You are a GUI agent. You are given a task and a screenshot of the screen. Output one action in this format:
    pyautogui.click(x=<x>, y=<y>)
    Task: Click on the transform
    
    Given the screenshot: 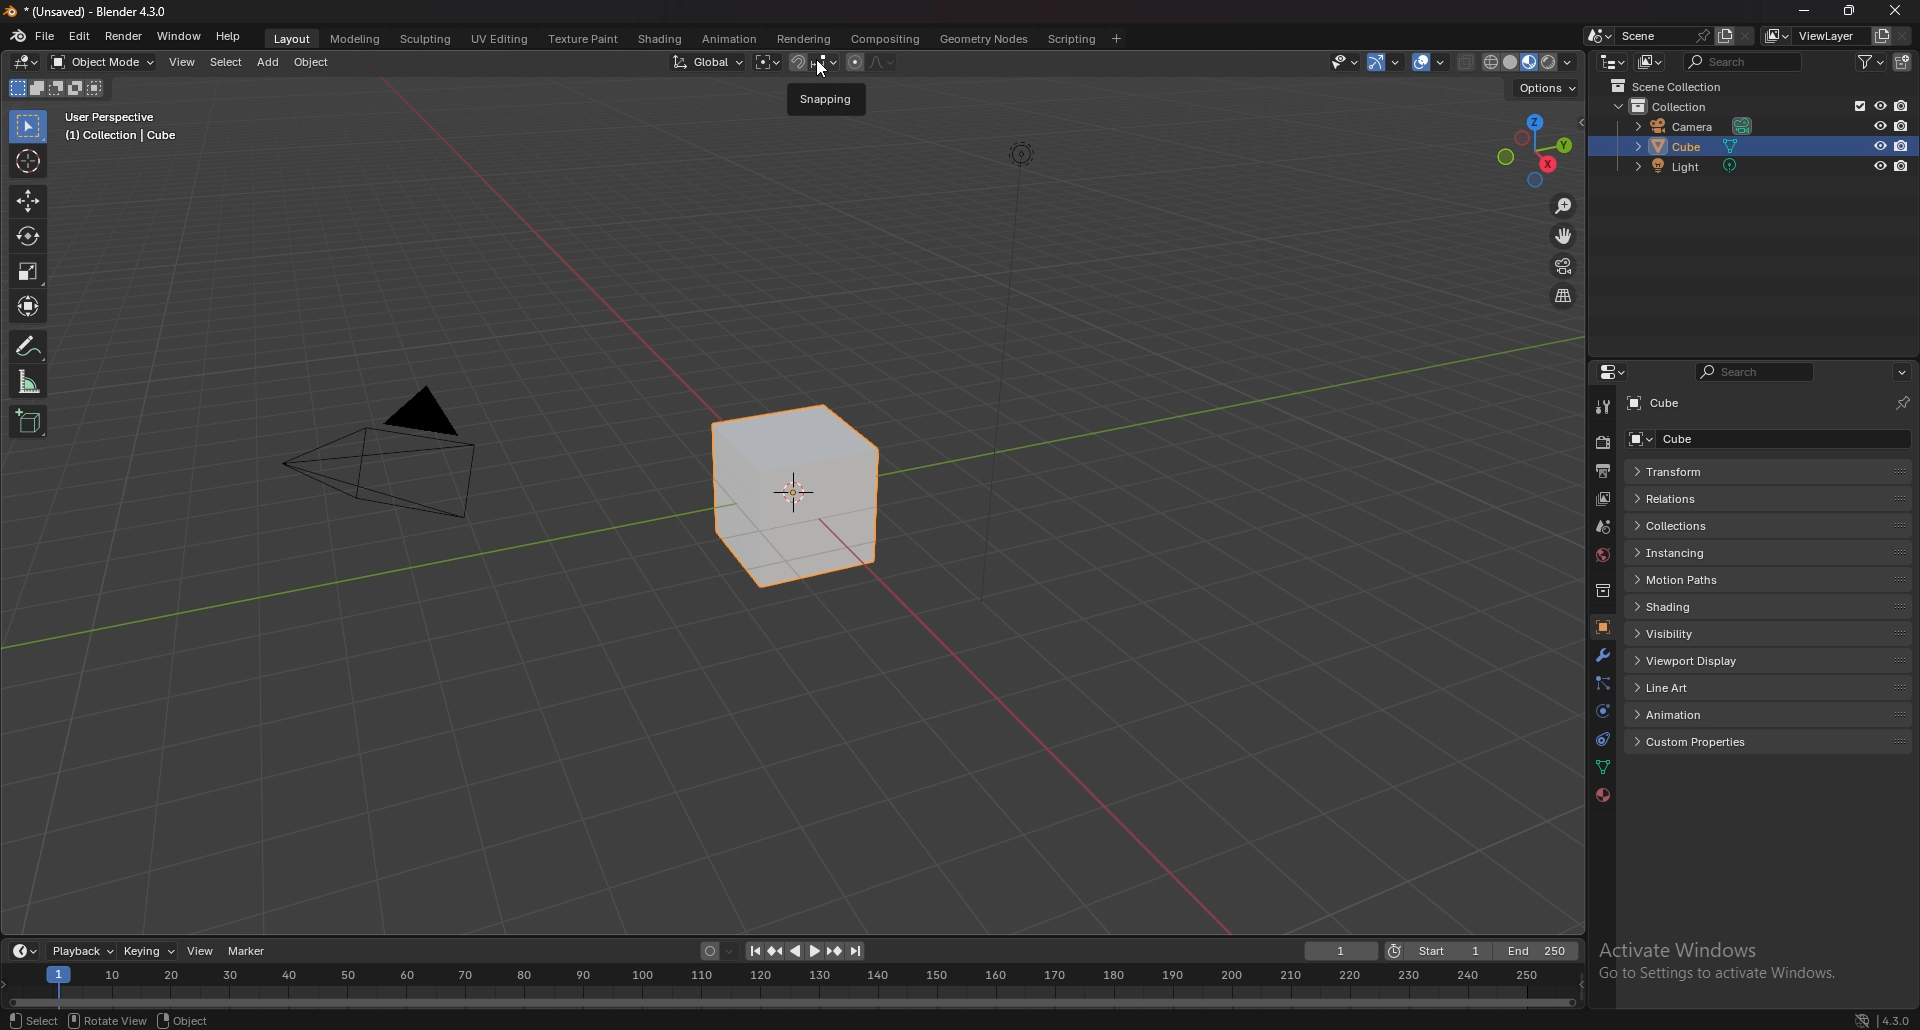 What is the action you would take?
    pyautogui.click(x=1694, y=472)
    